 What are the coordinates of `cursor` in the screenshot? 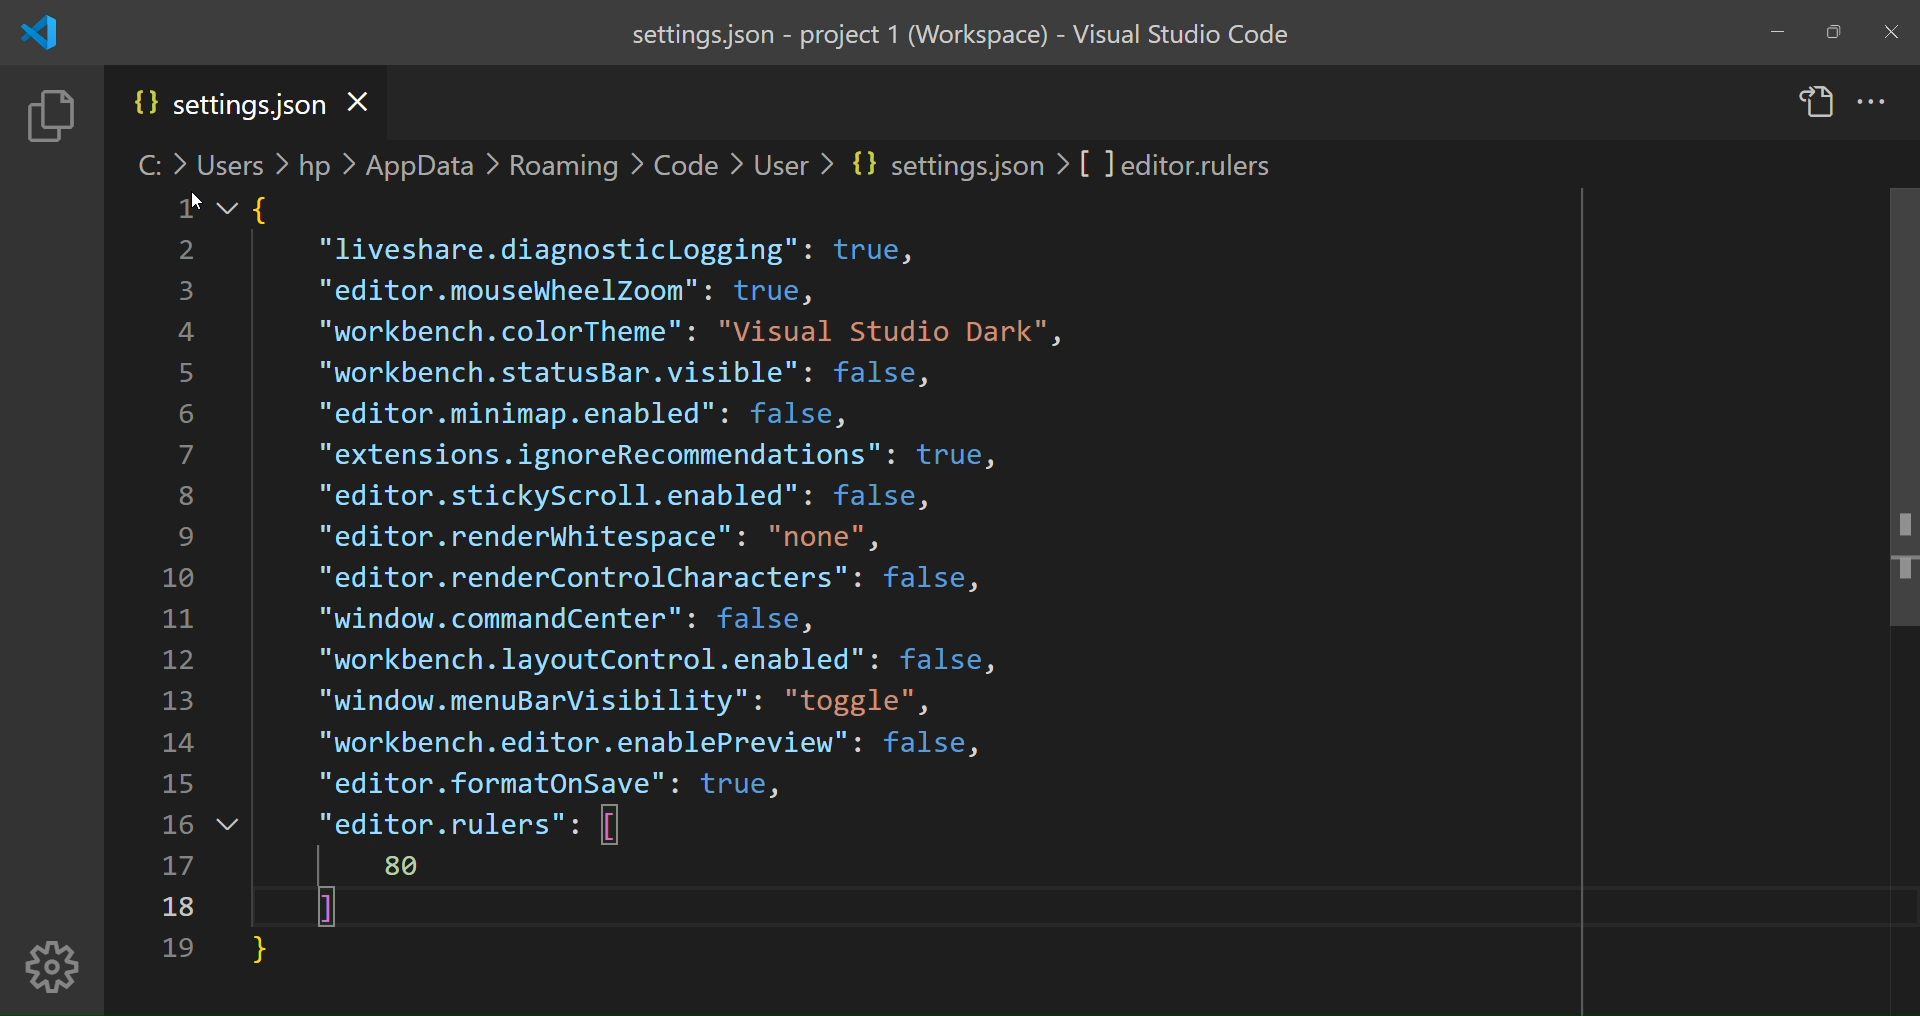 It's located at (192, 199).